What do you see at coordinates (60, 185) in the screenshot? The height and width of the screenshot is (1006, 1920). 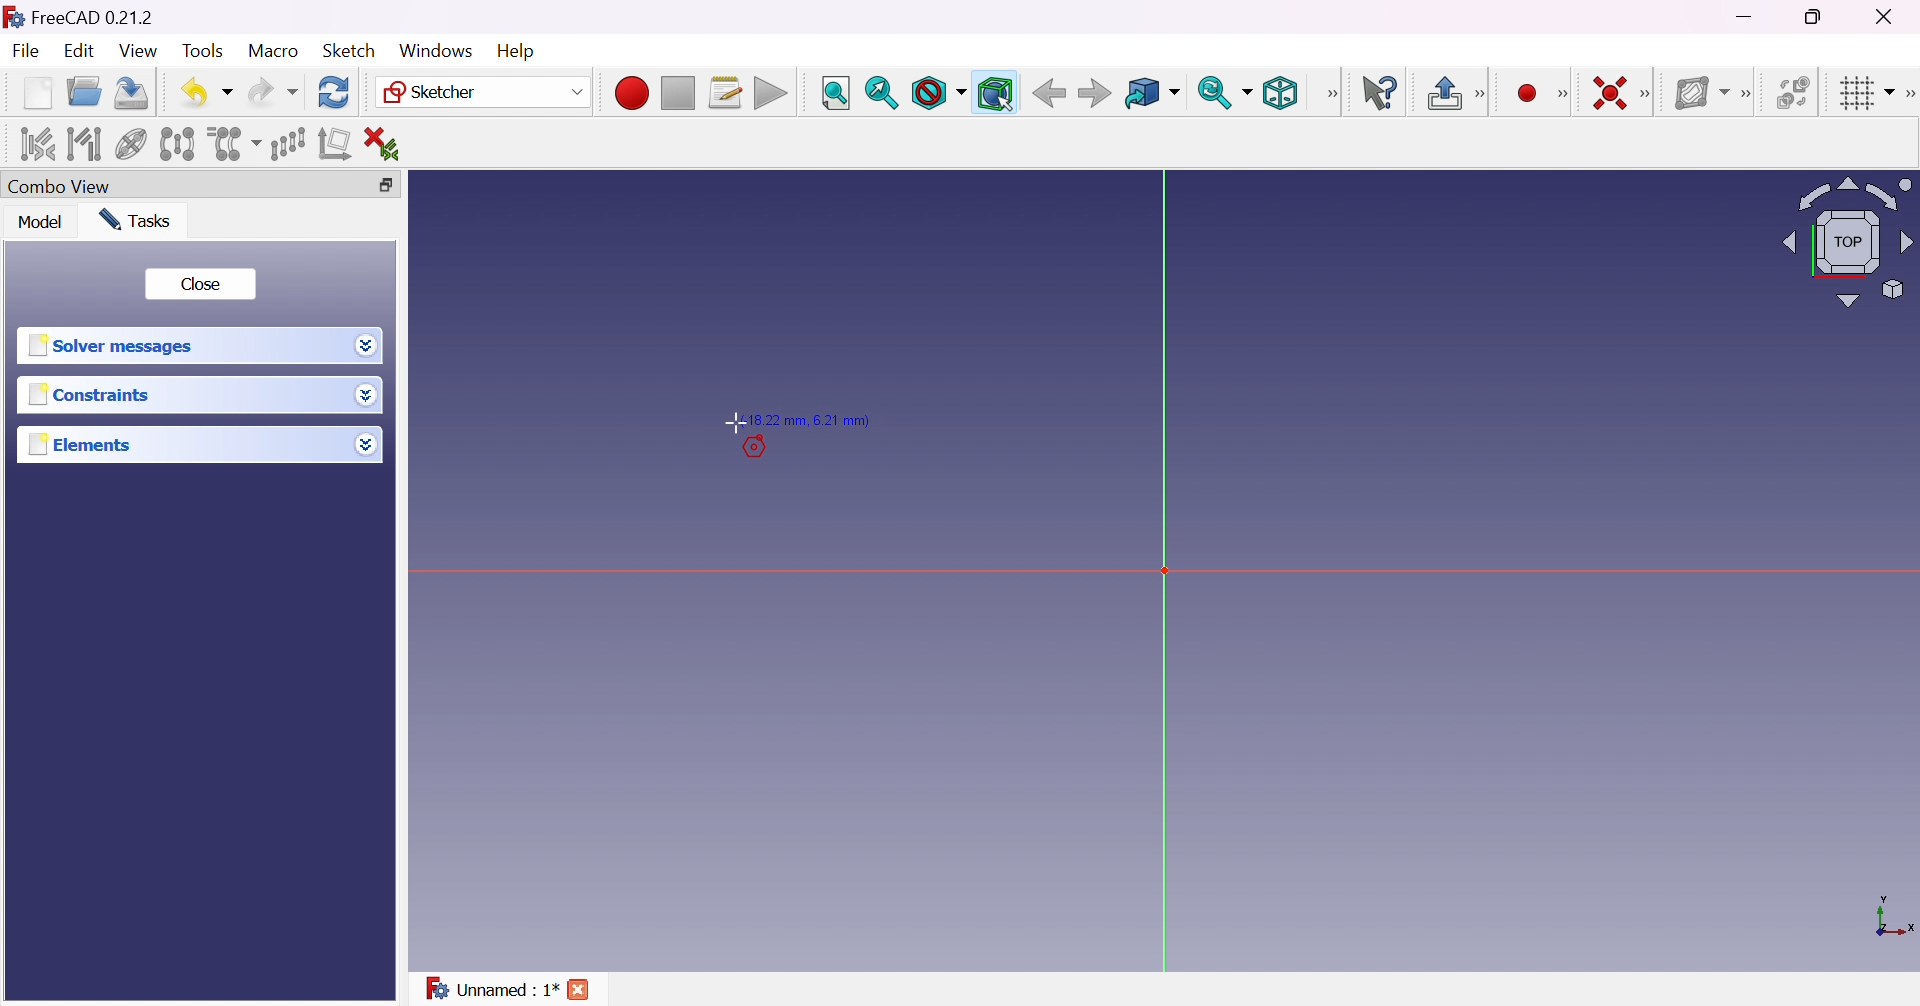 I see `Combo View` at bounding box center [60, 185].